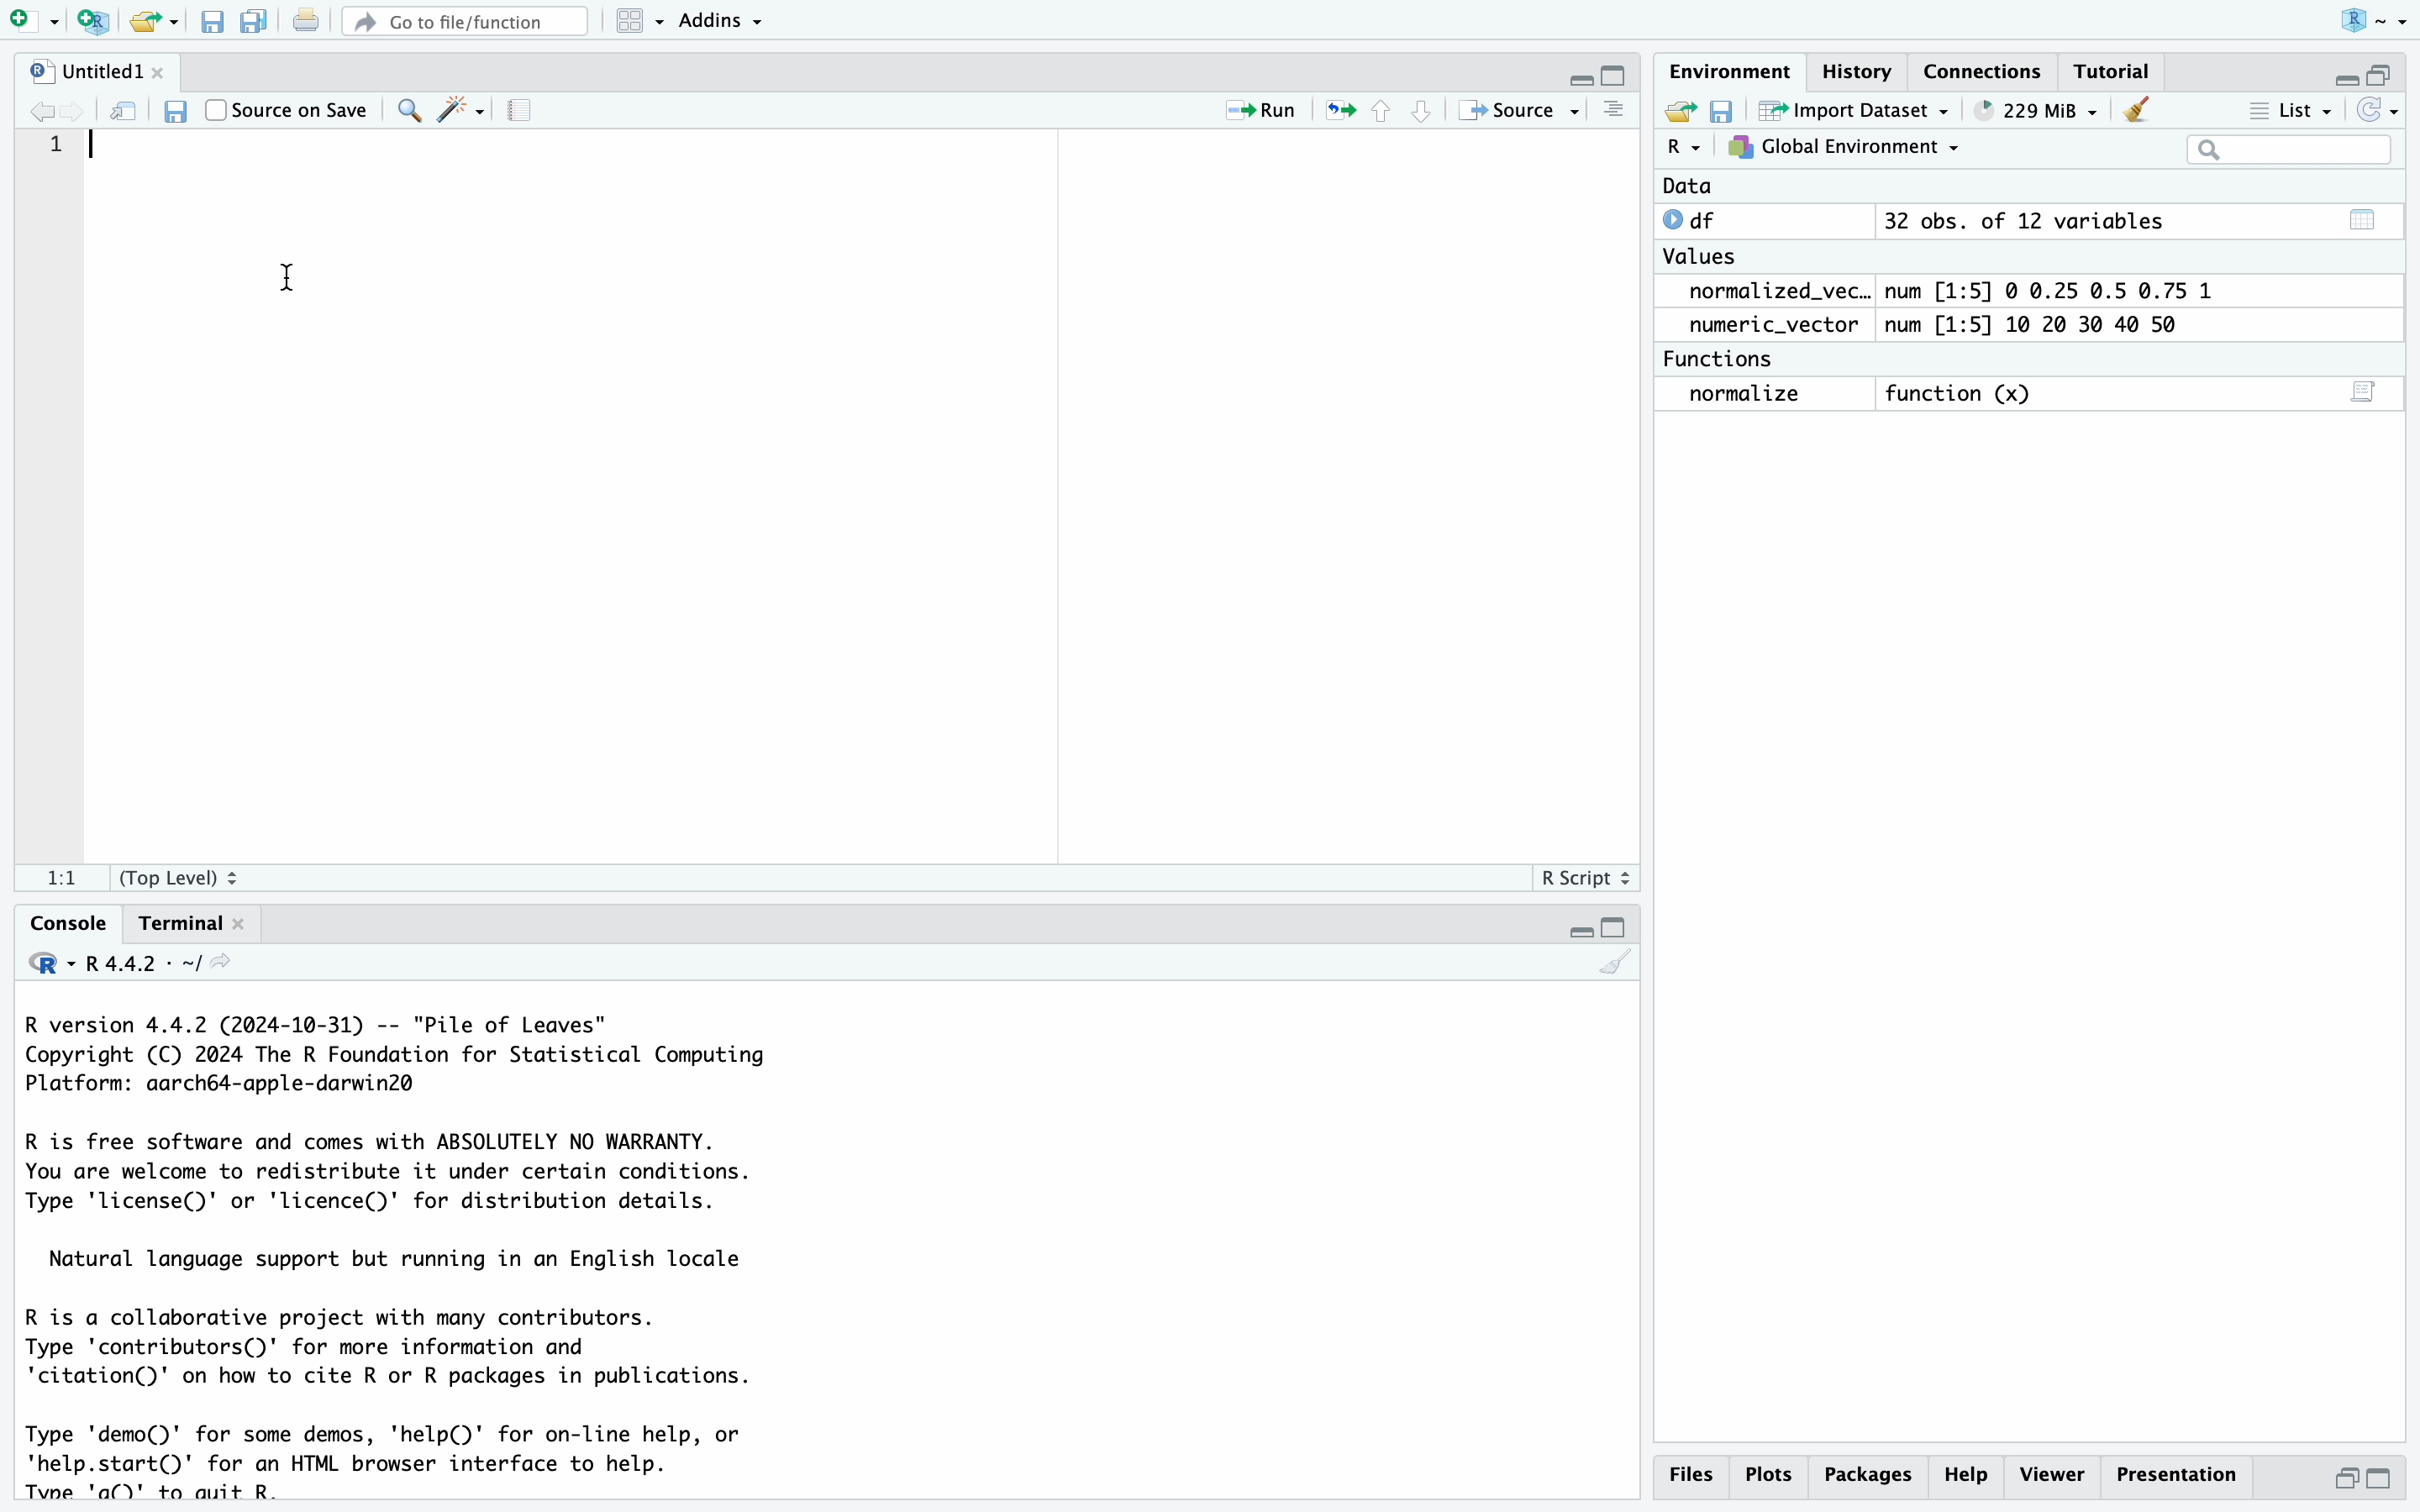  What do you see at coordinates (308, 21) in the screenshot?
I see `print the current file` at bounding box center [308, 21].